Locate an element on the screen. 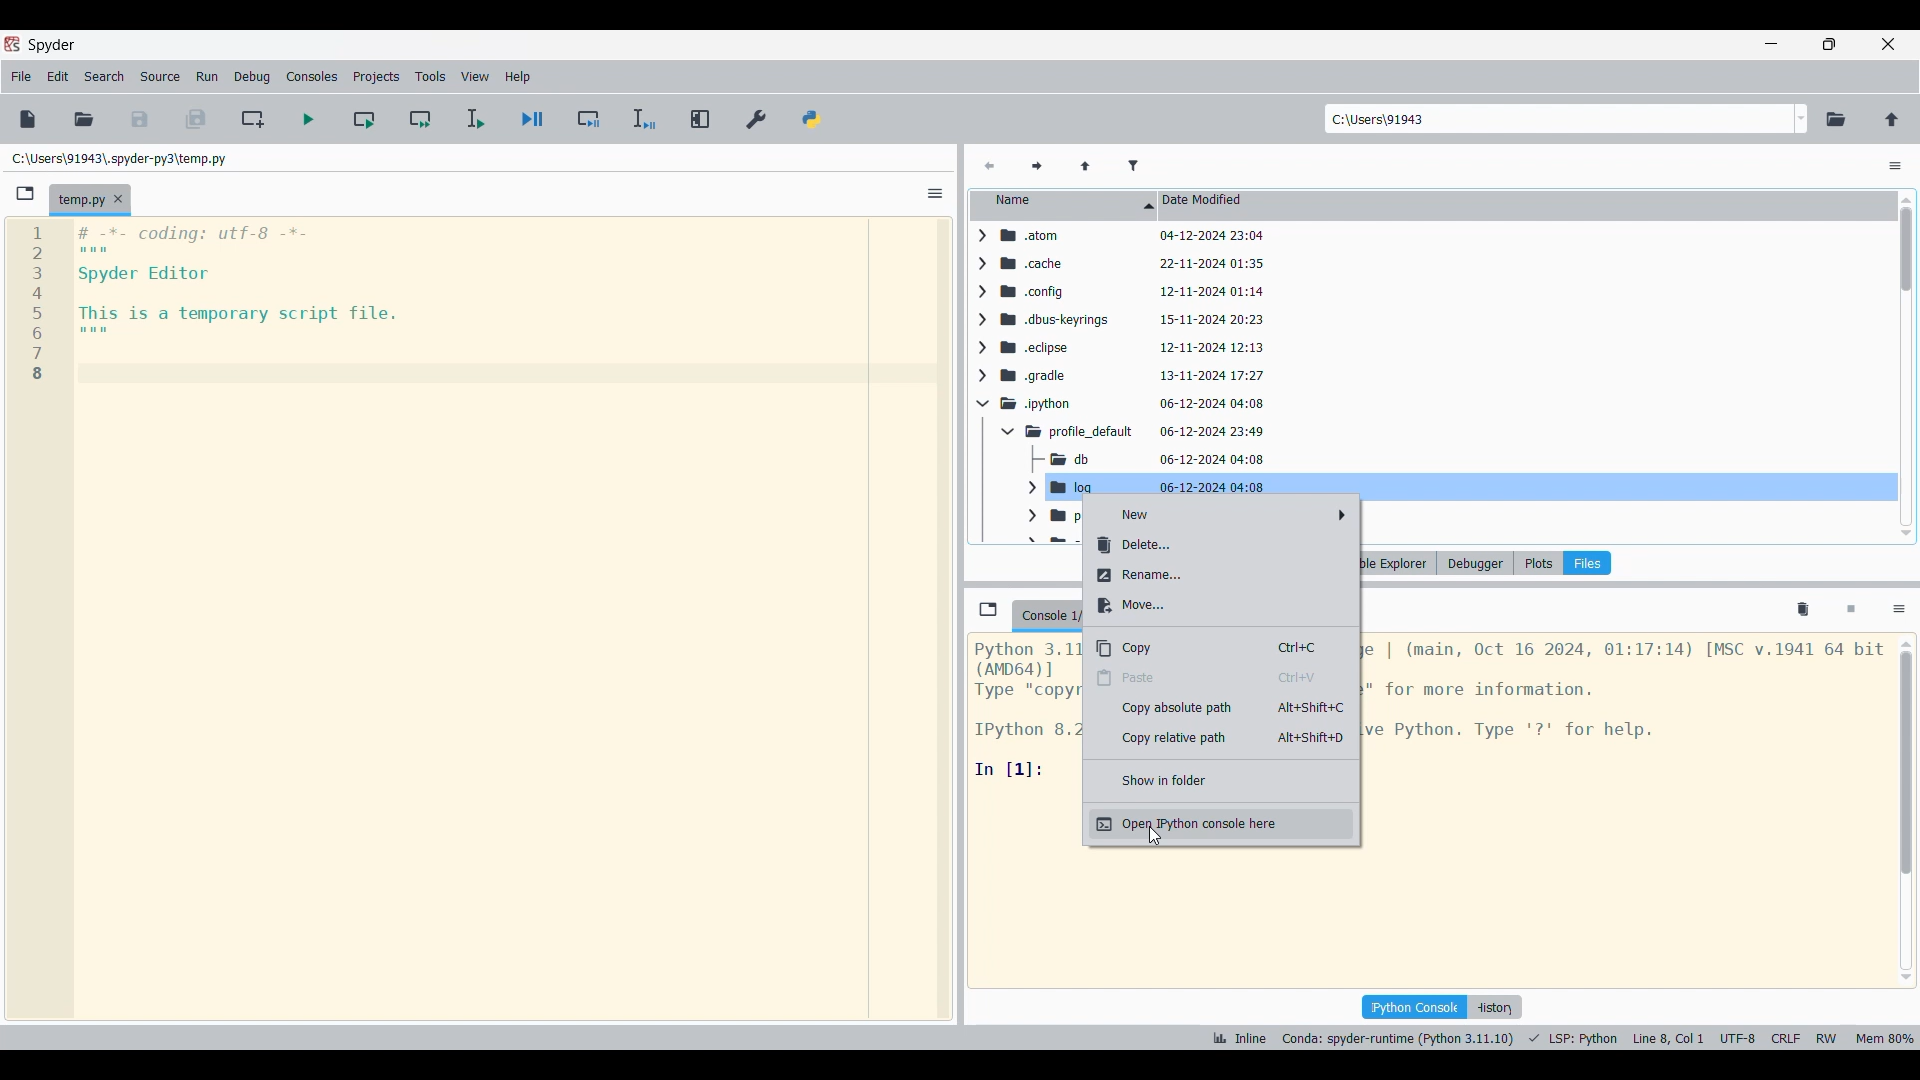 This screenshot has height=1080, width=1920. Folder location options is located at coordinates (1801, 119).